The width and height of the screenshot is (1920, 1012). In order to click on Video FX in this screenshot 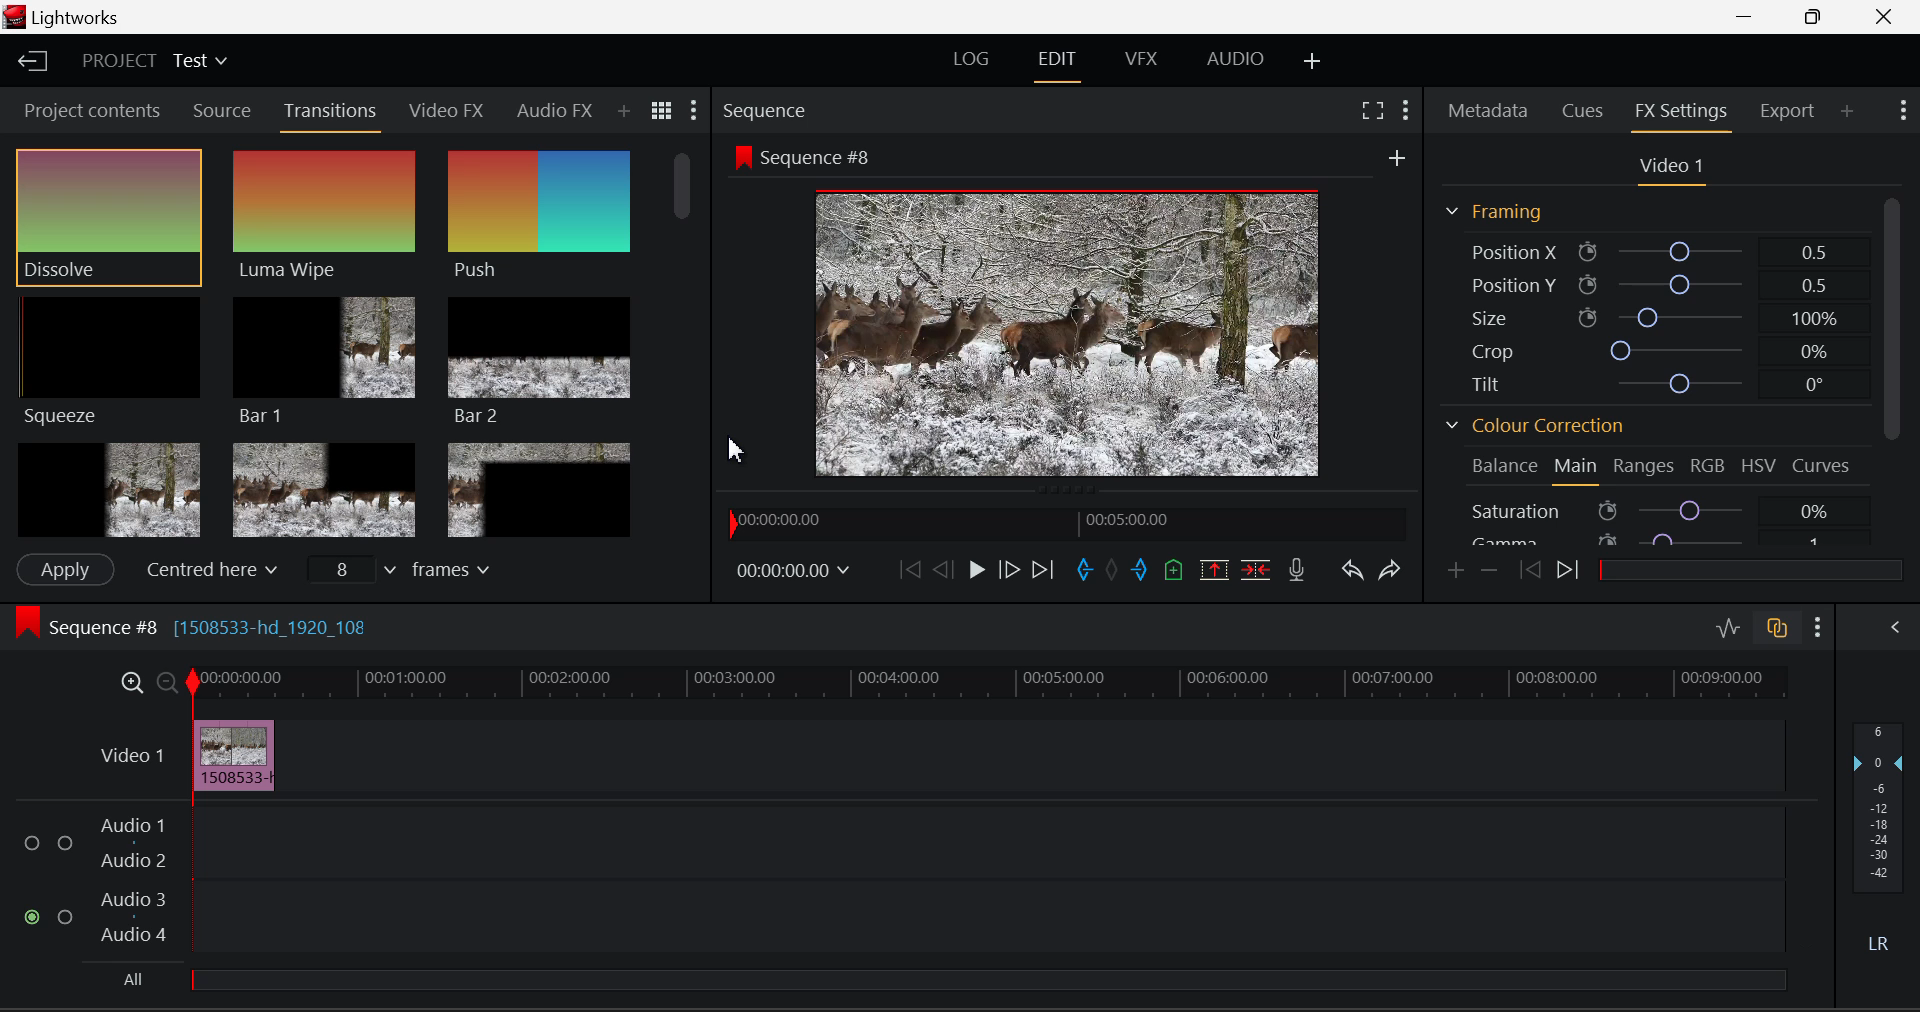, I will do `click(448, 112)`.